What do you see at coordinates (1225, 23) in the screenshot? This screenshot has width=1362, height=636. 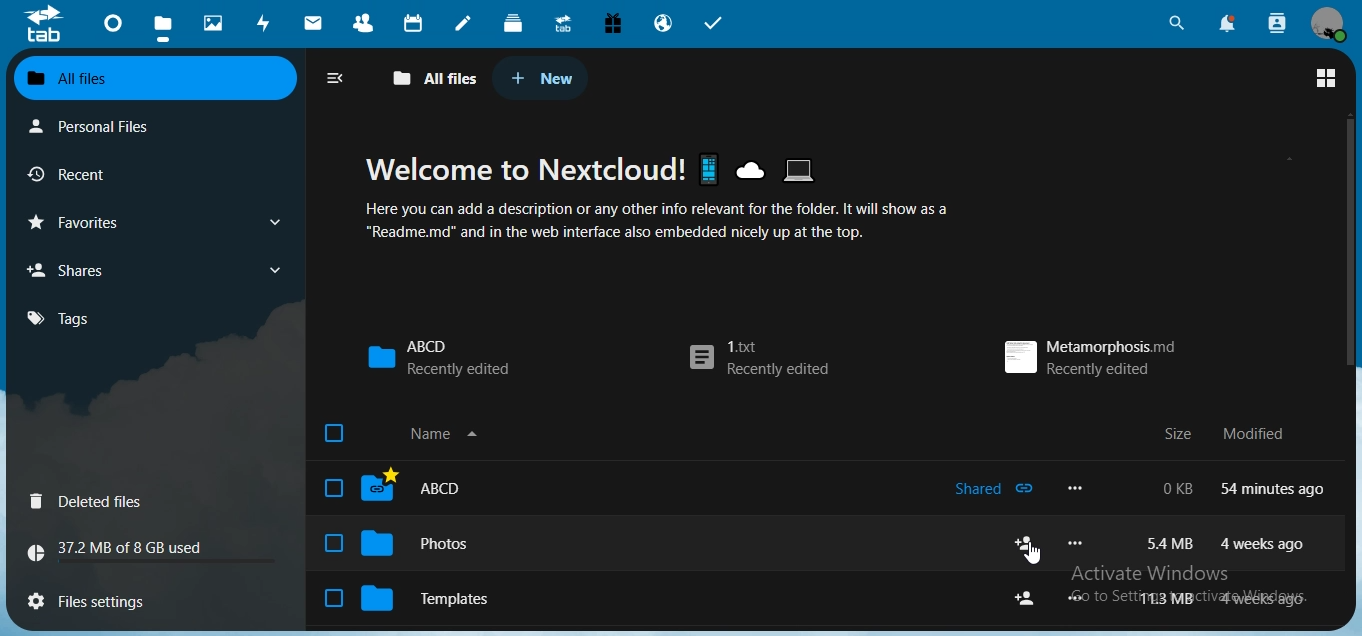 I see `notifications` at bounding box center [1225, 23].